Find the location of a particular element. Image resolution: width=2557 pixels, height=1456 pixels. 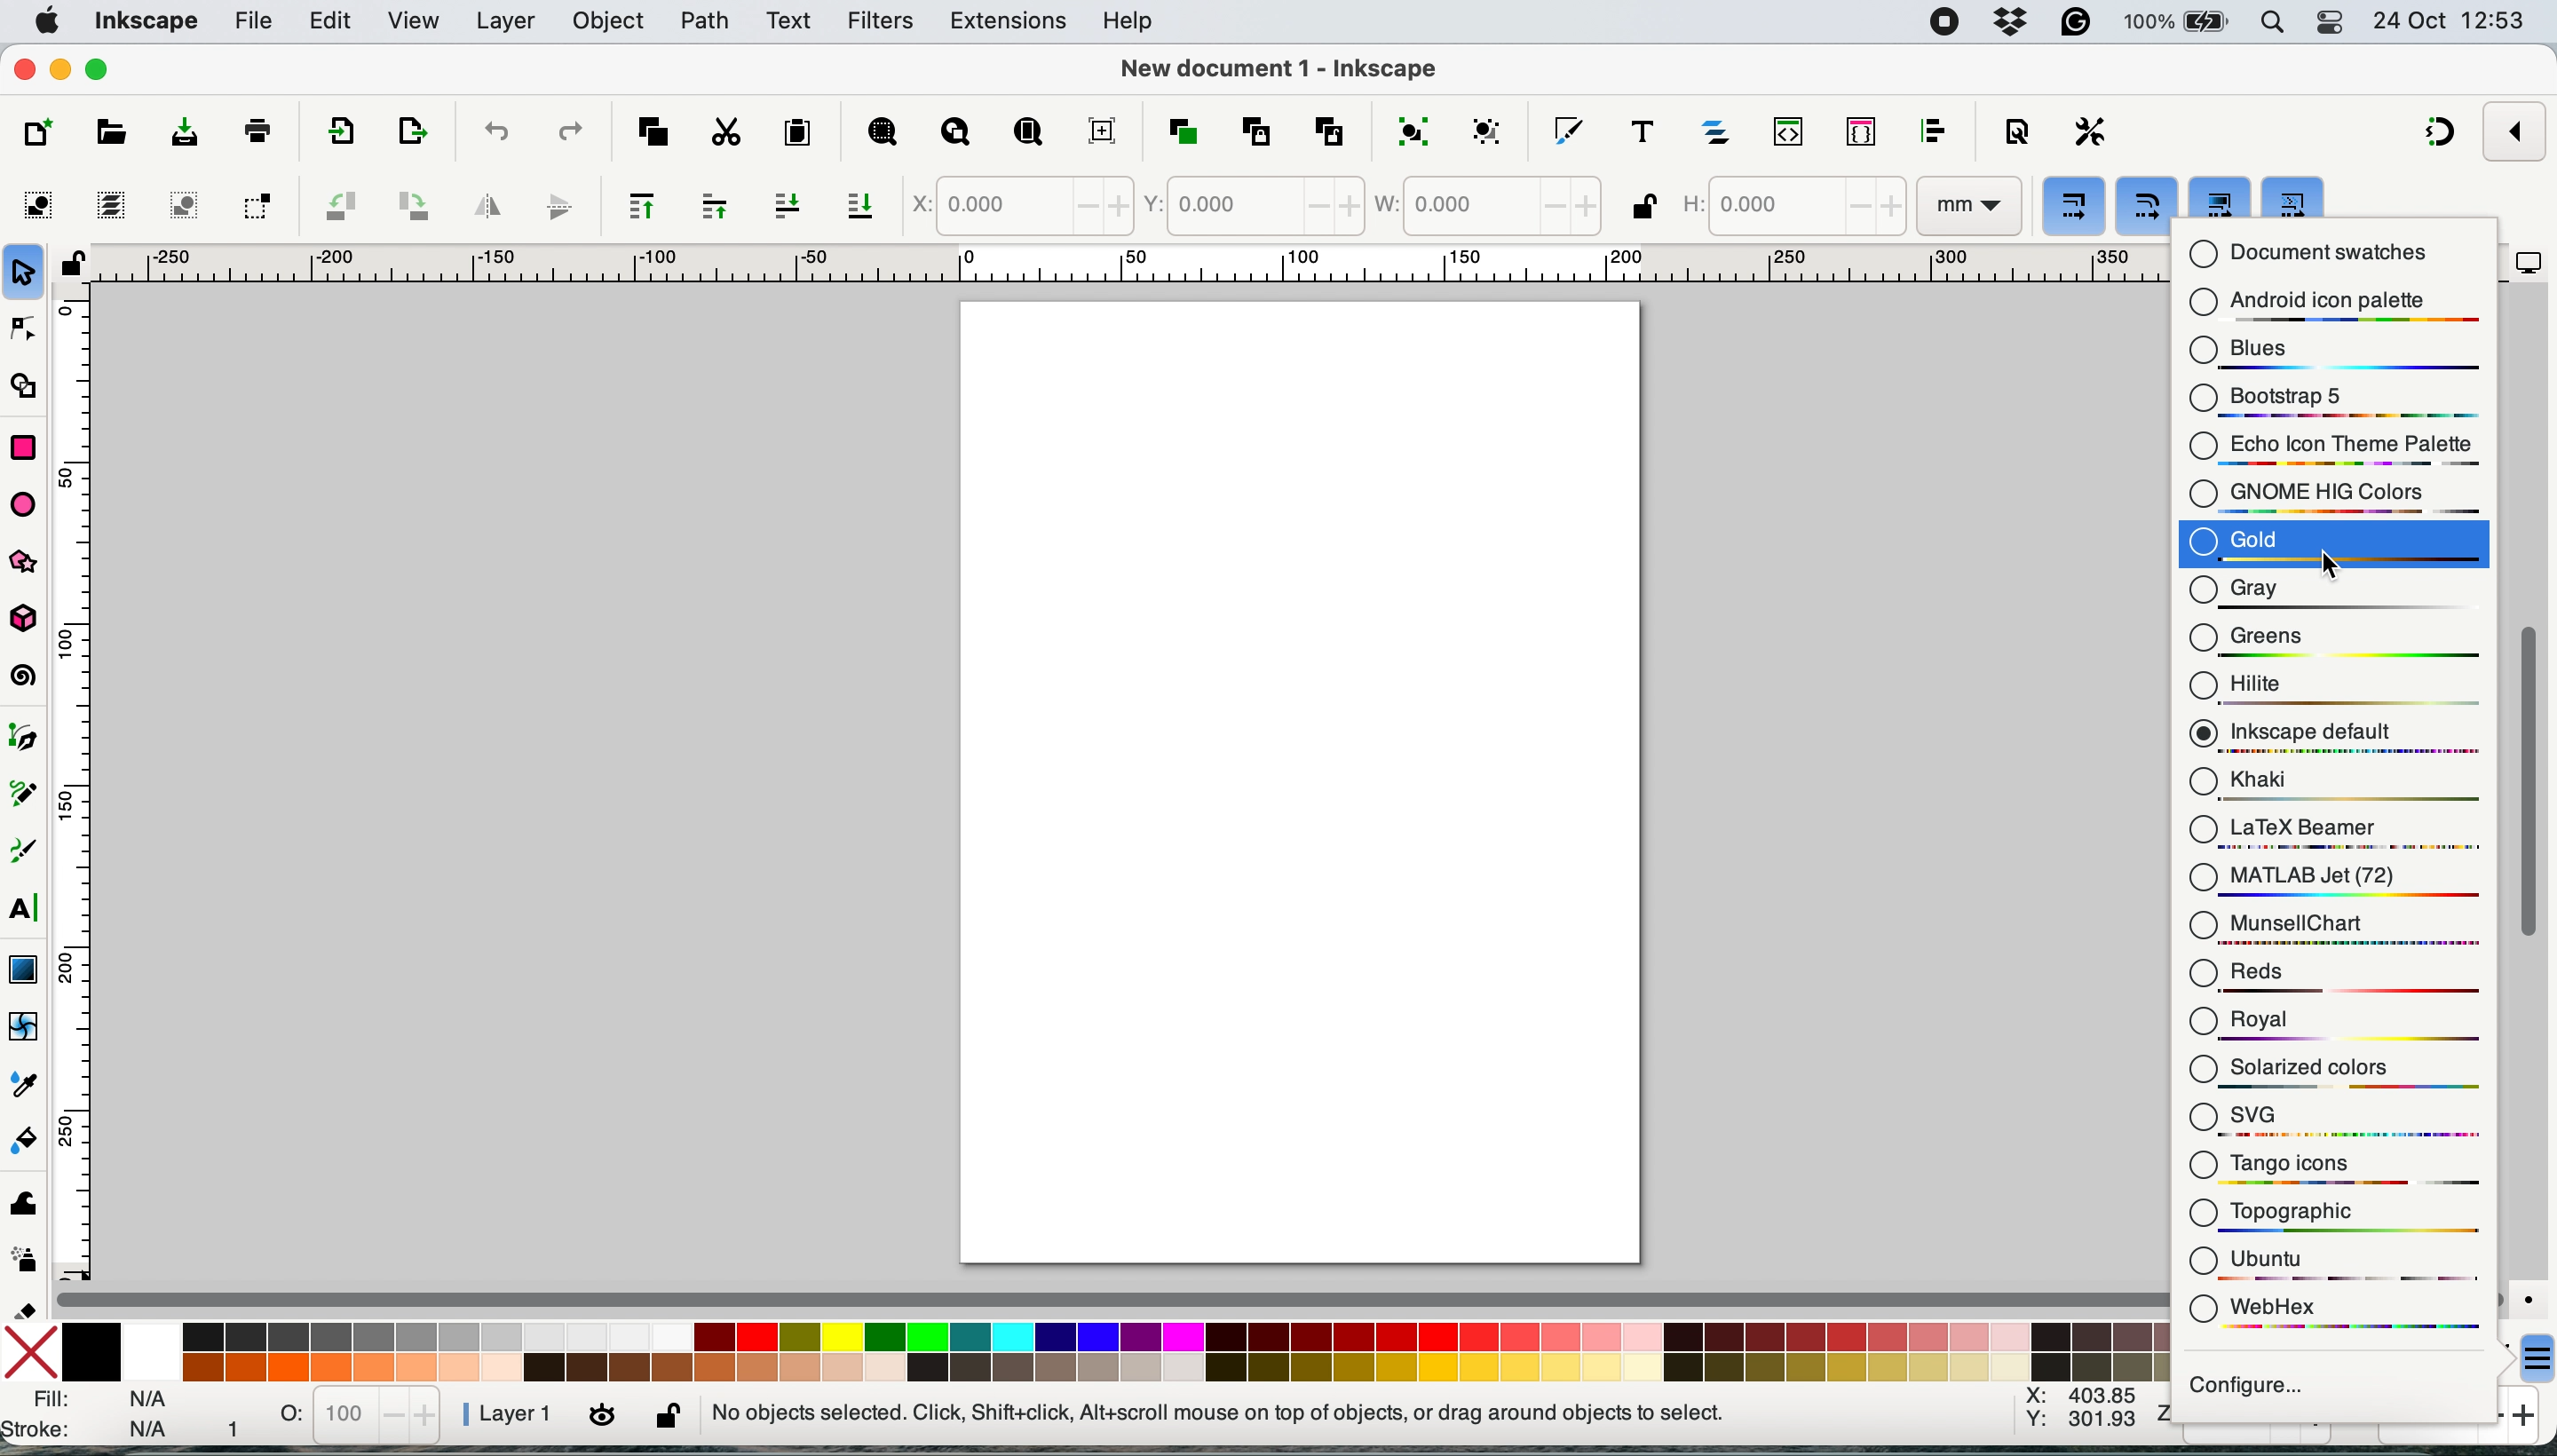

new is located at coordinates (41, 132).